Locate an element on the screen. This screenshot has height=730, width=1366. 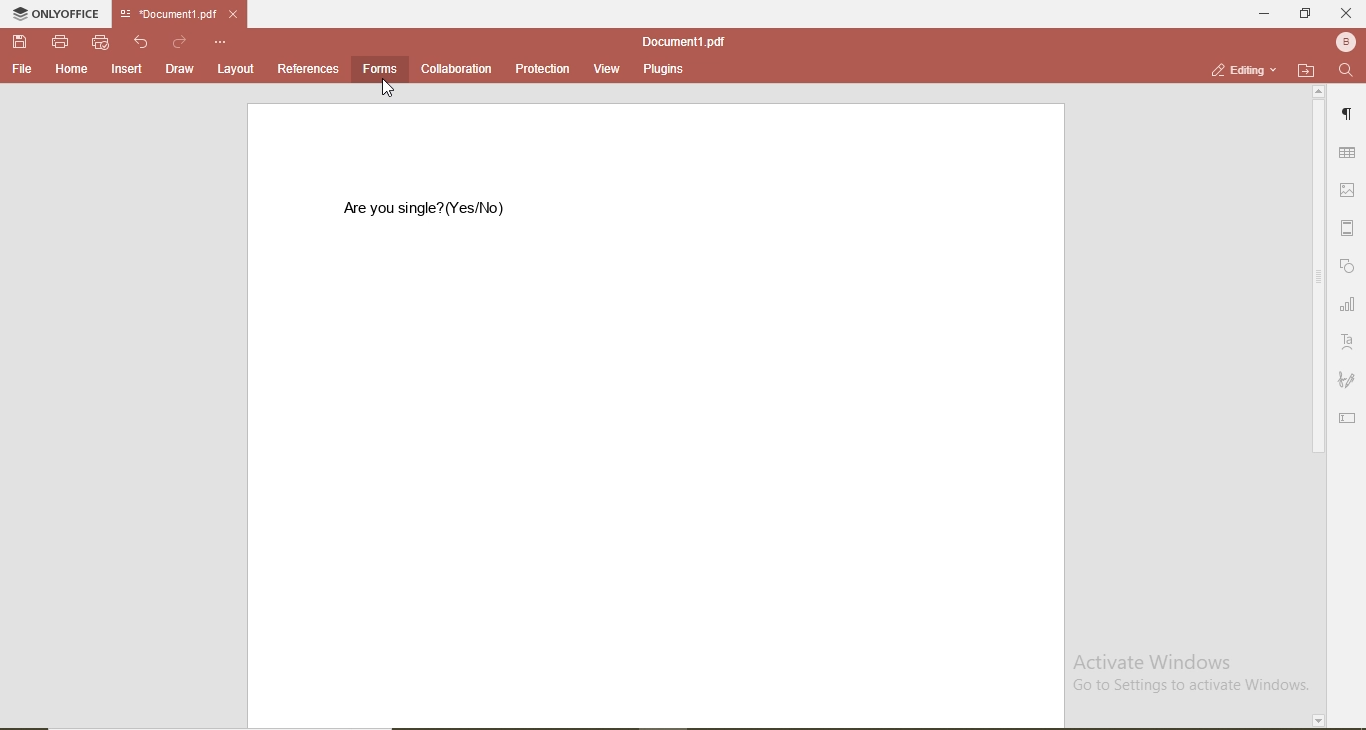
font style is located at coordinates (1350, 341).